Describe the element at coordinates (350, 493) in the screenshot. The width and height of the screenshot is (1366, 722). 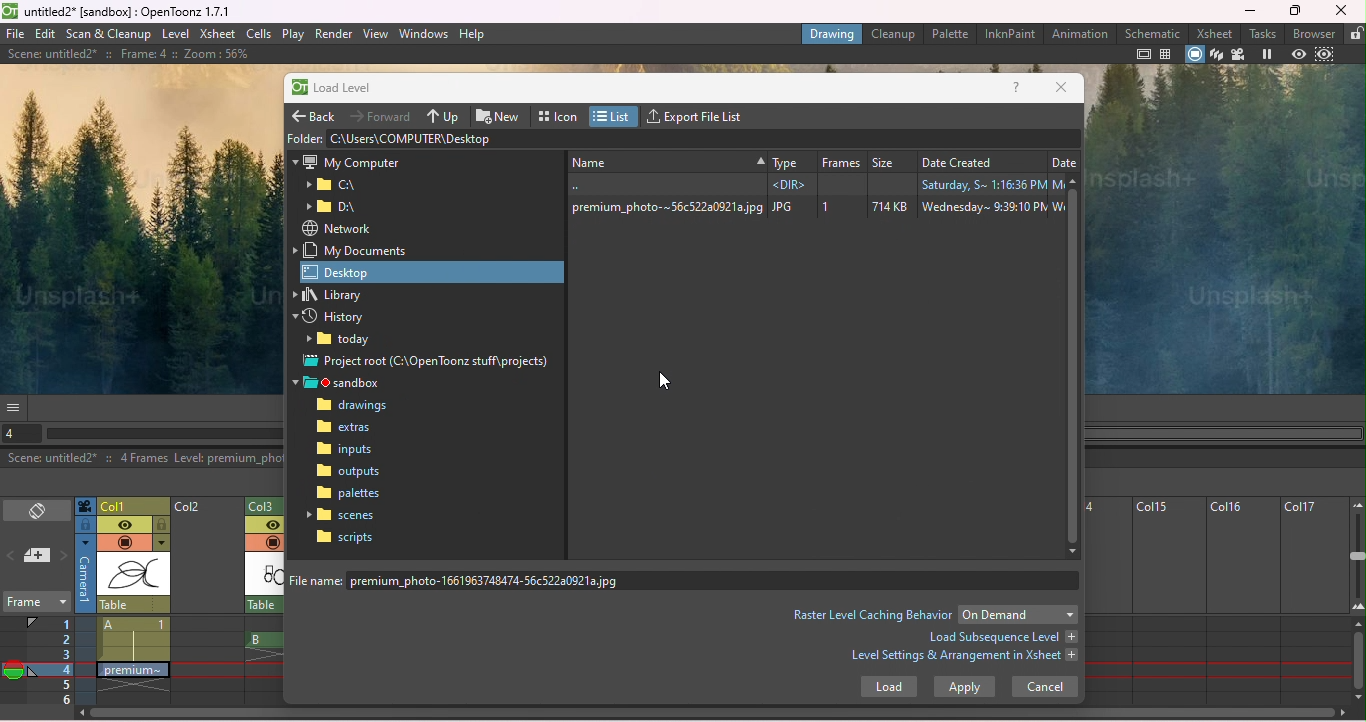
I see `Palettes` at that location.